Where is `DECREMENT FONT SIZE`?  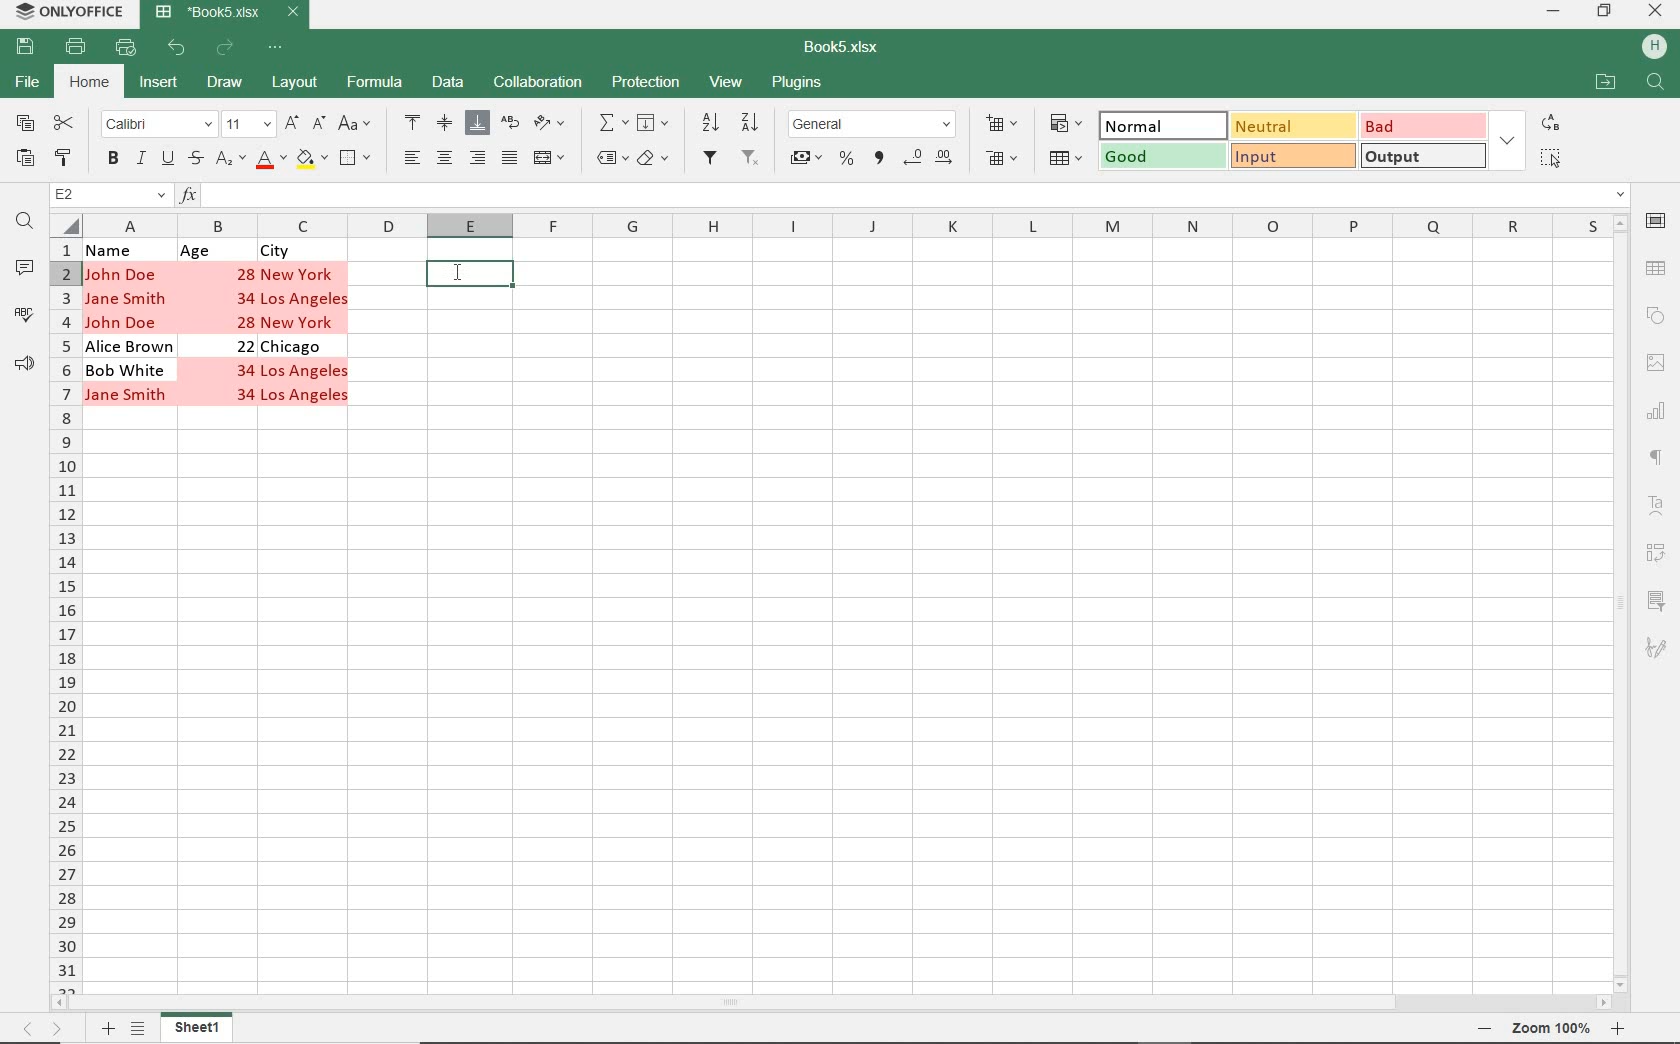 DECREMENT FONT SIZE is located at coordinates (319, 124).